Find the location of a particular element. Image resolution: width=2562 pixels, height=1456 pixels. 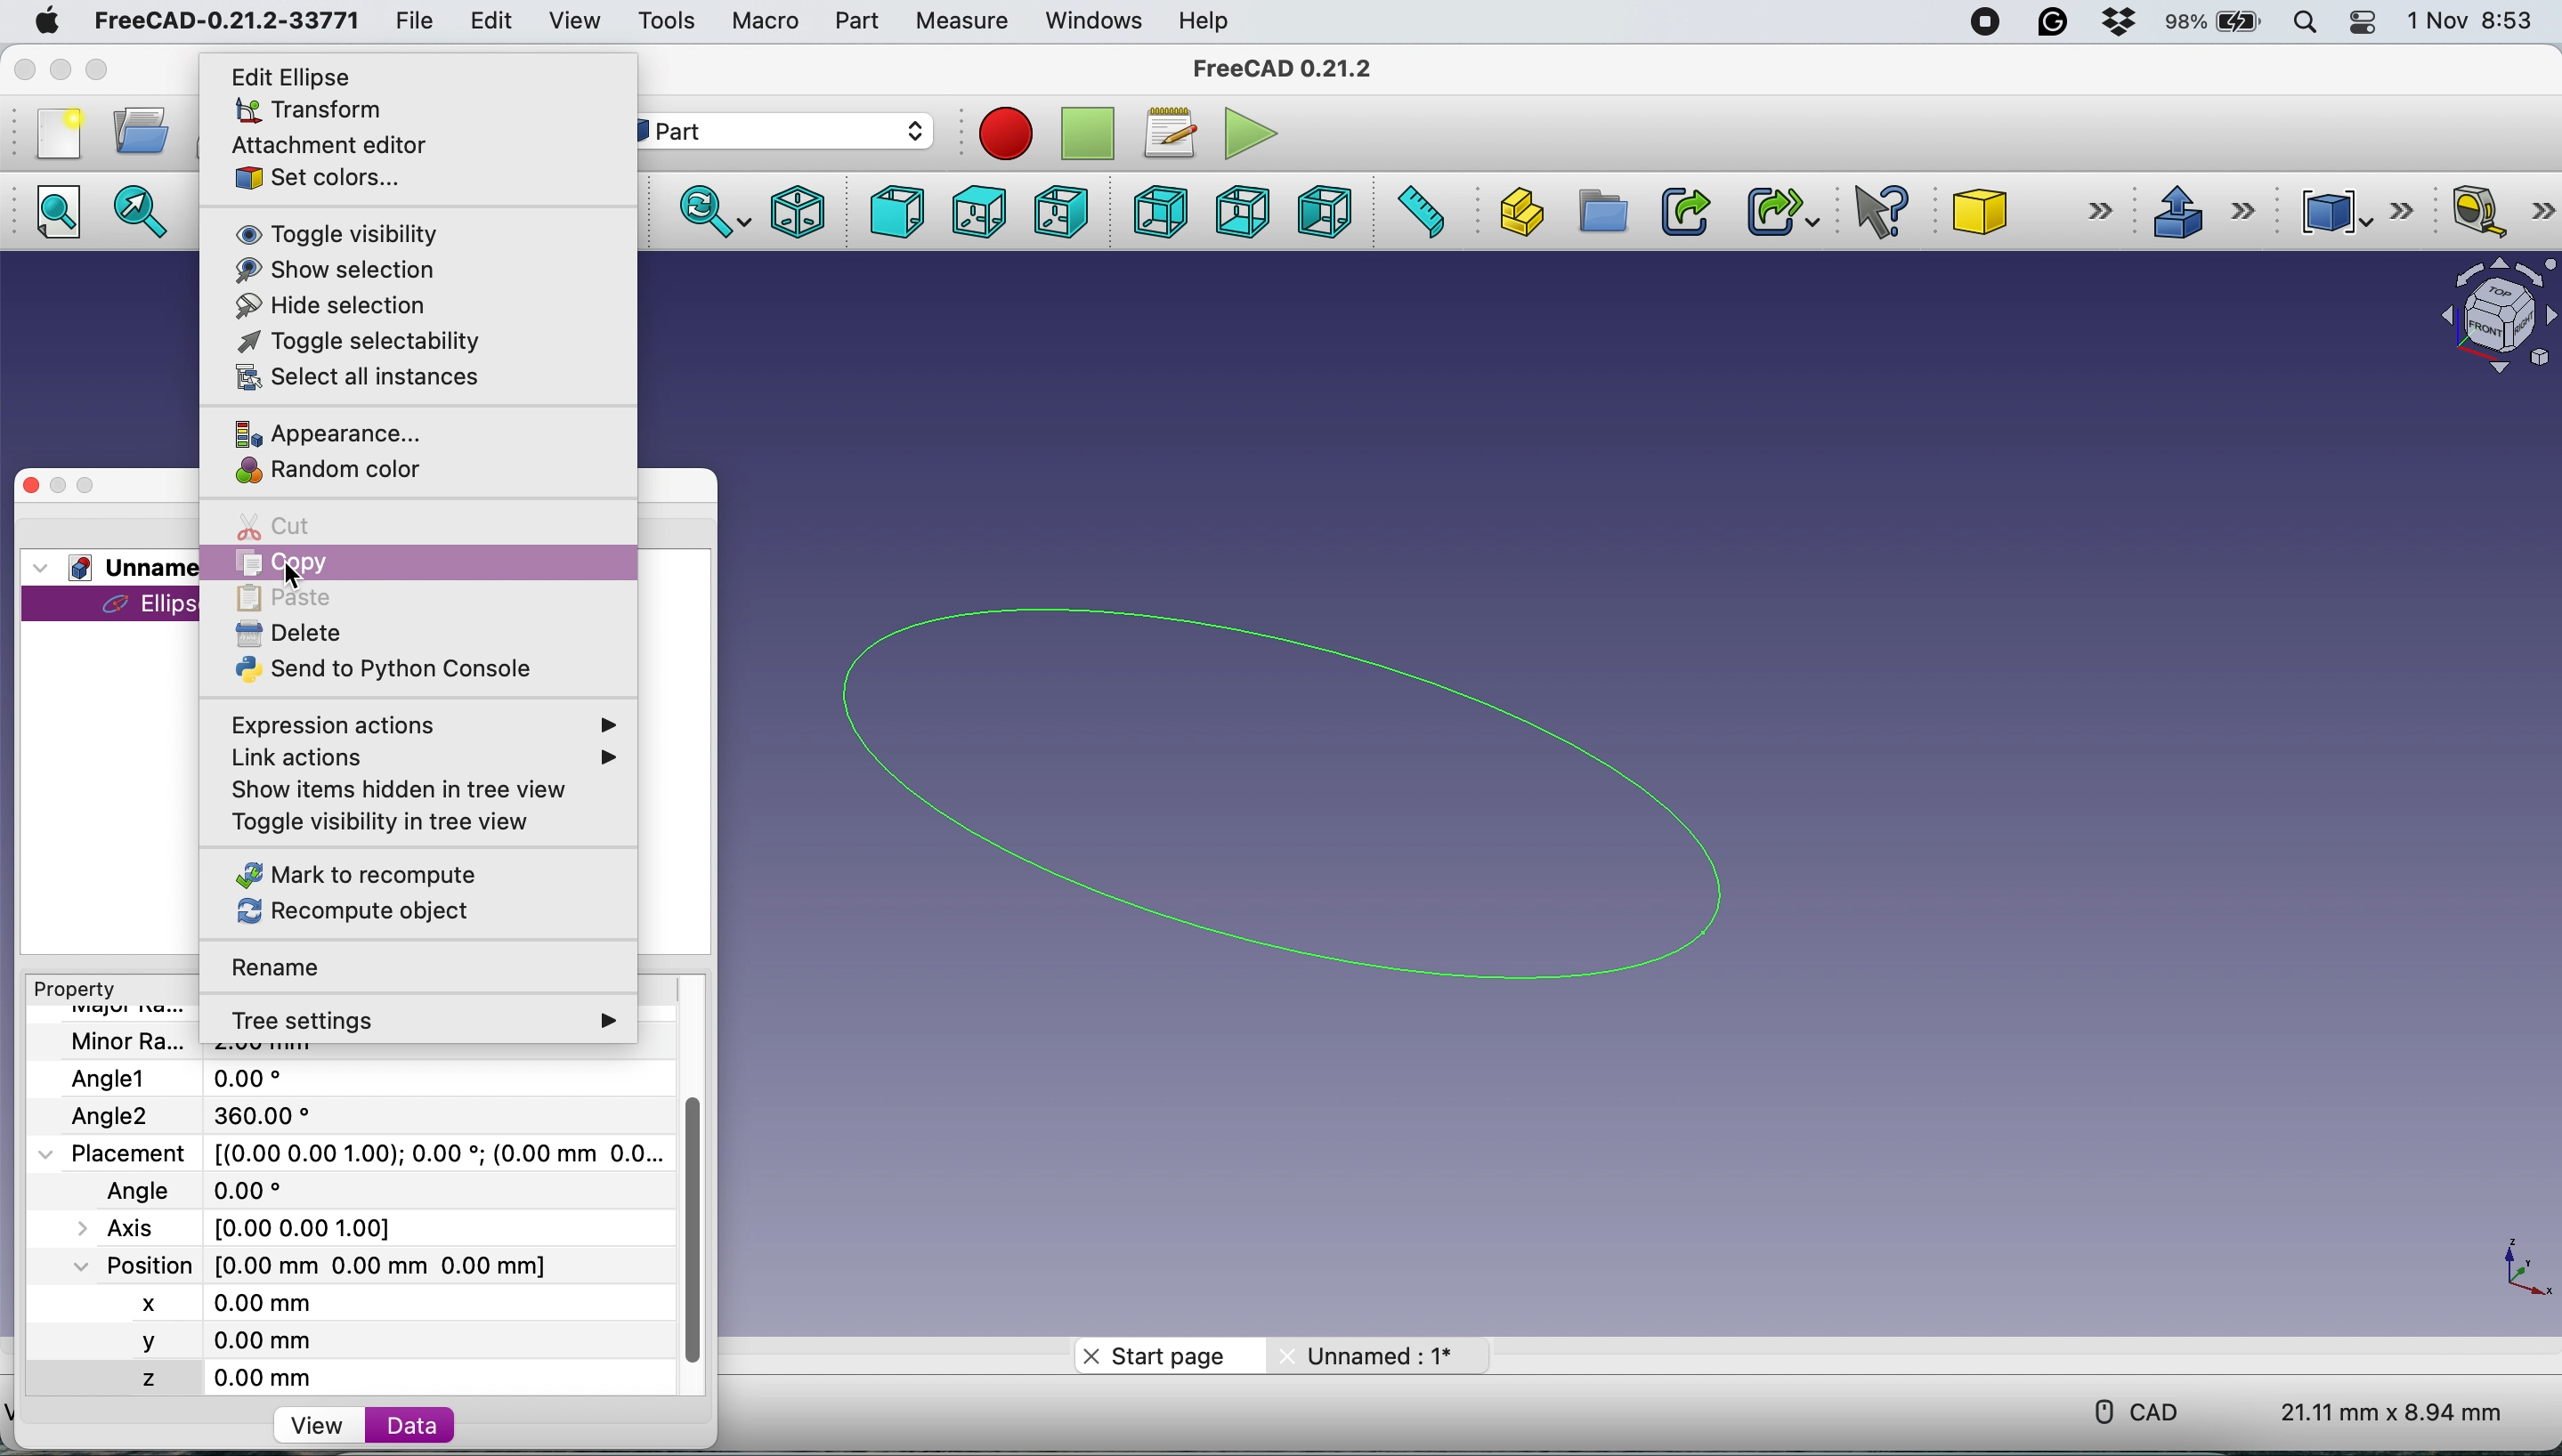

cube is located at coordinates (2036, 208).